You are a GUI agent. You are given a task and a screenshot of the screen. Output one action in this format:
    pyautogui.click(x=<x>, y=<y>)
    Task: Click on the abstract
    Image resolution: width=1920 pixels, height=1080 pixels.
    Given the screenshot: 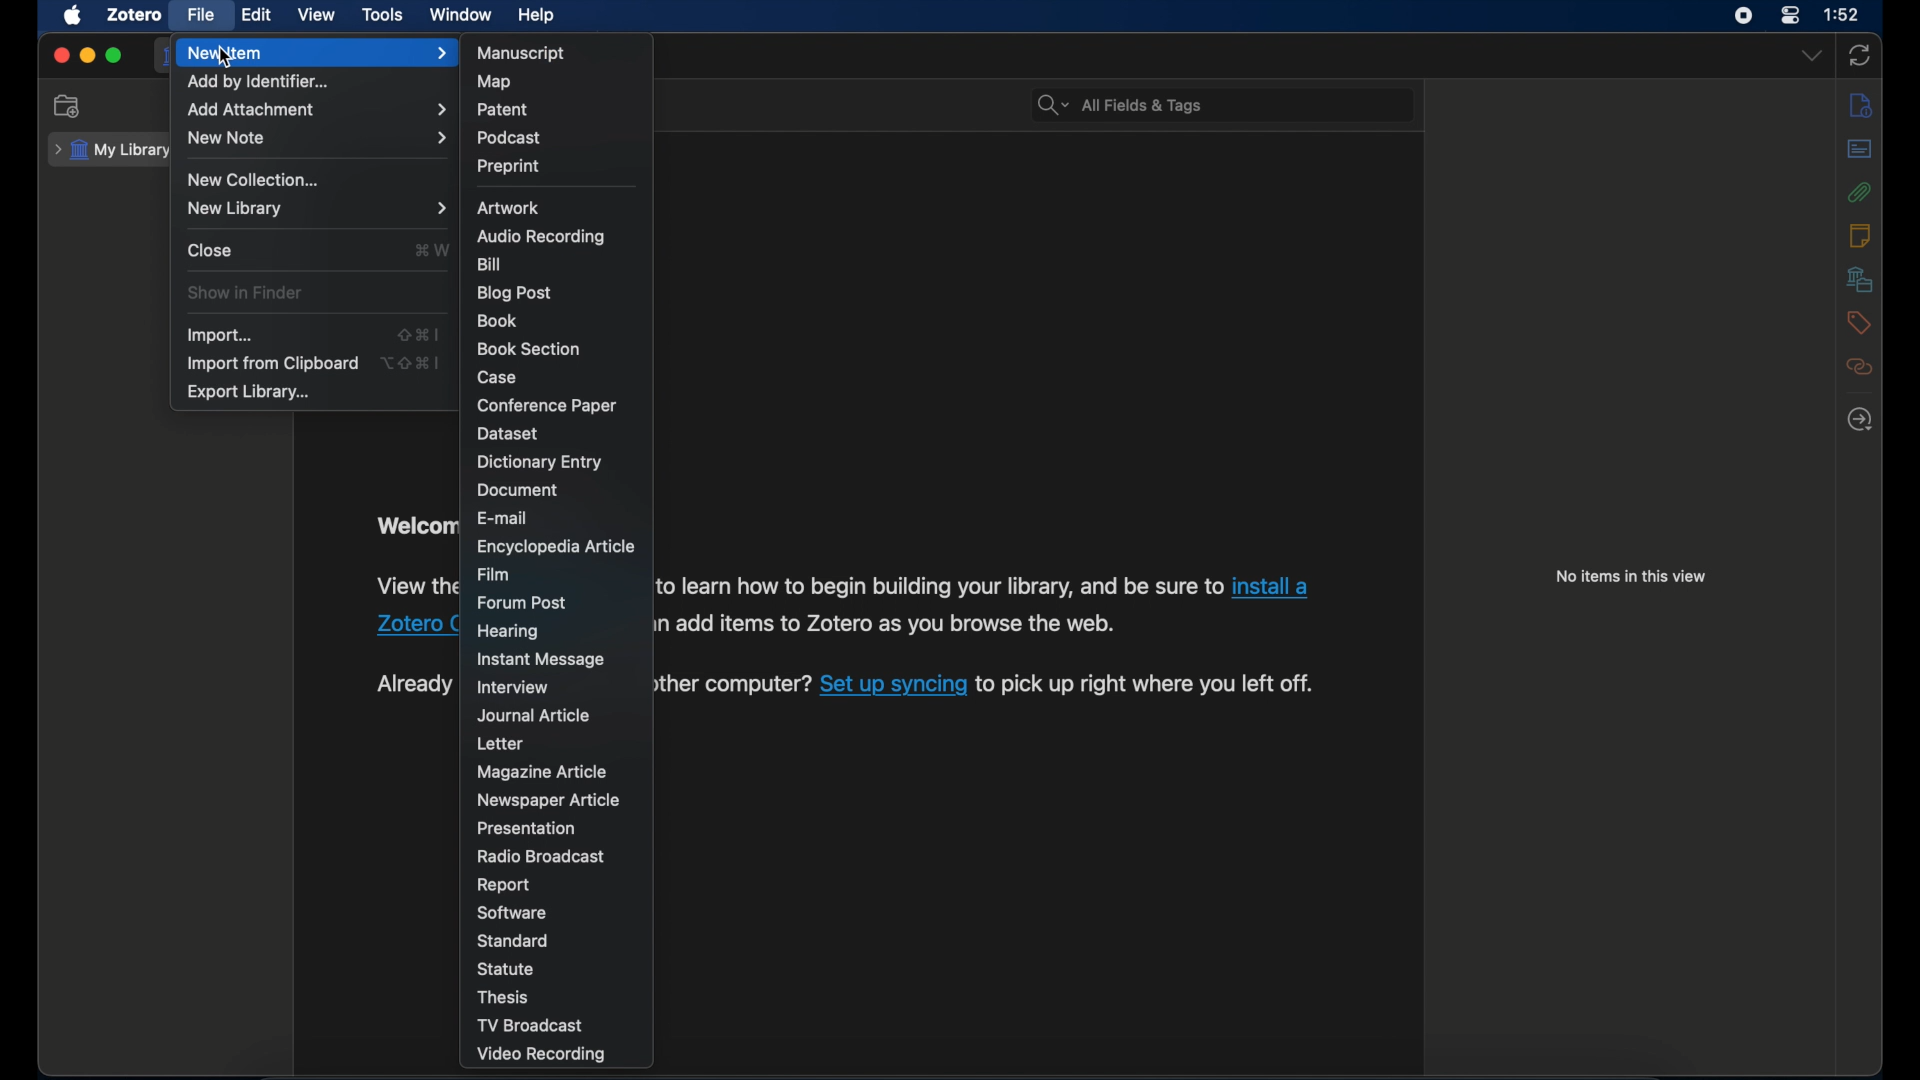 What is the action you would take?
    pyautogui.click(x=1860, y=148)
    